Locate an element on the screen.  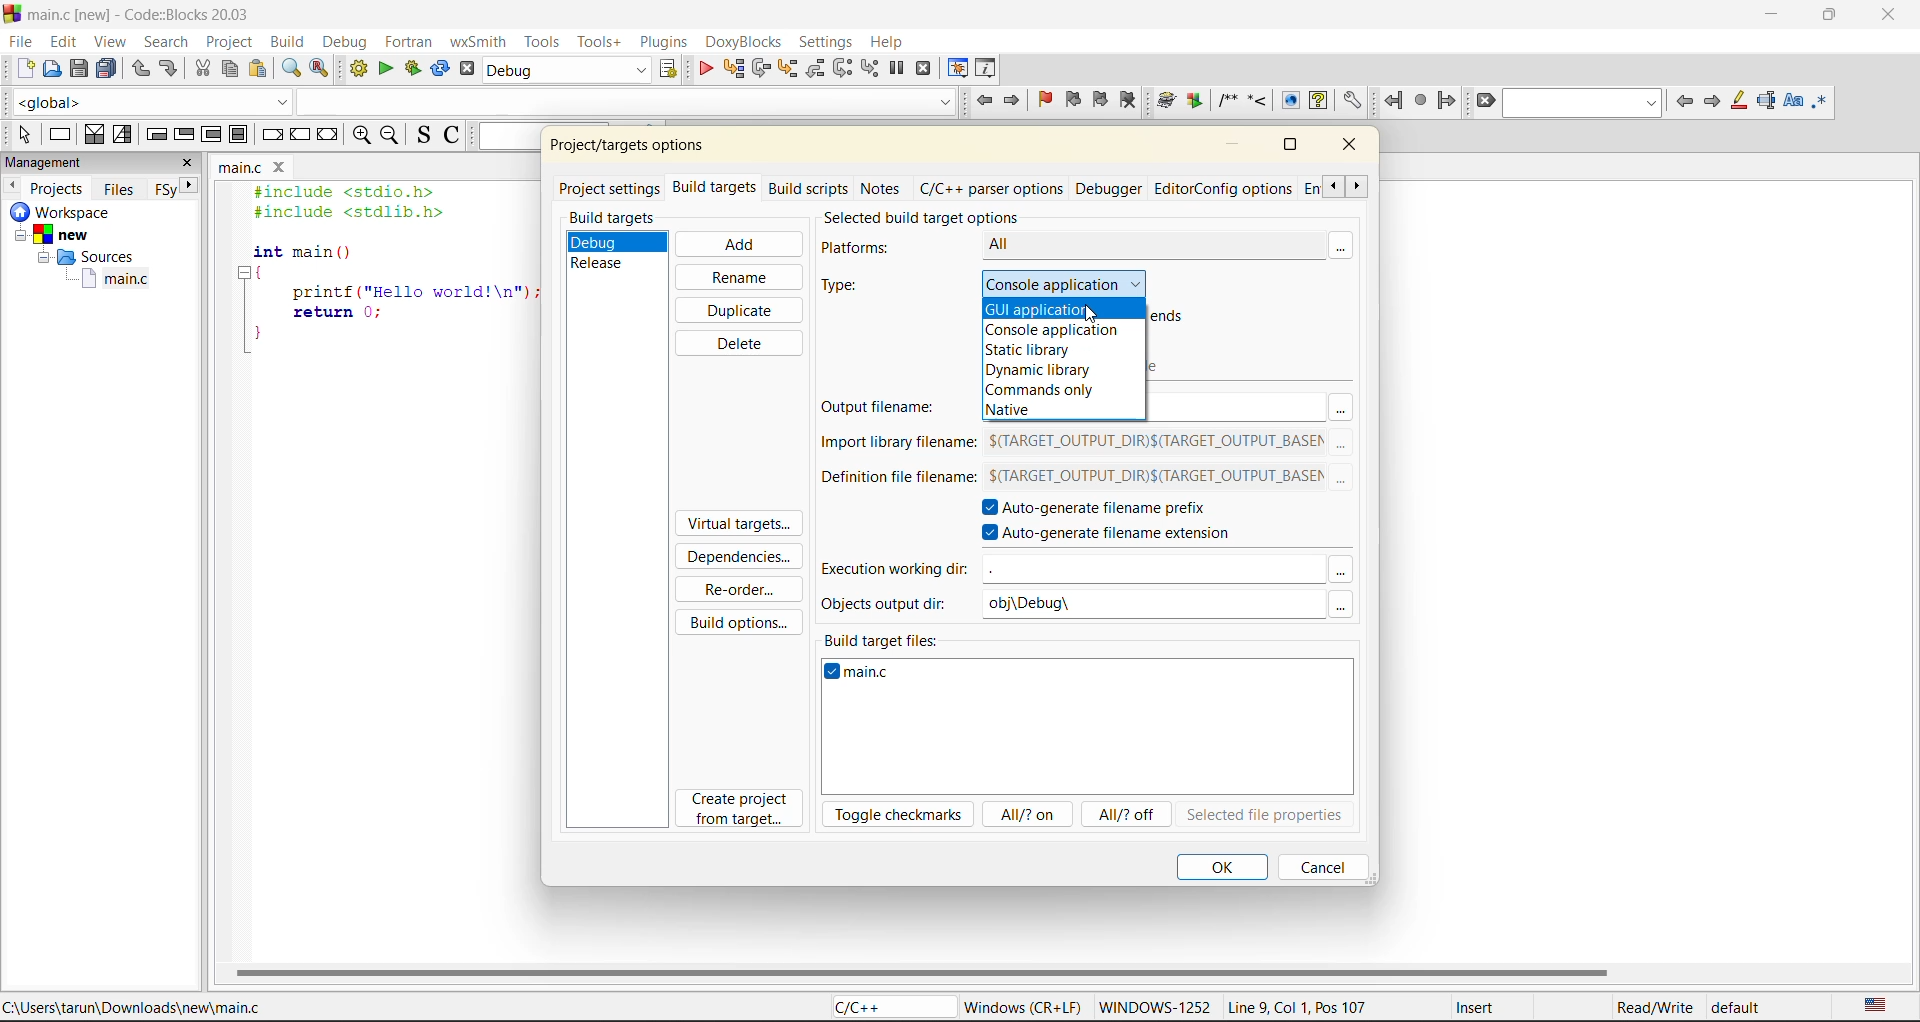
Run doxywizard is located at coordinates (1166, 101).